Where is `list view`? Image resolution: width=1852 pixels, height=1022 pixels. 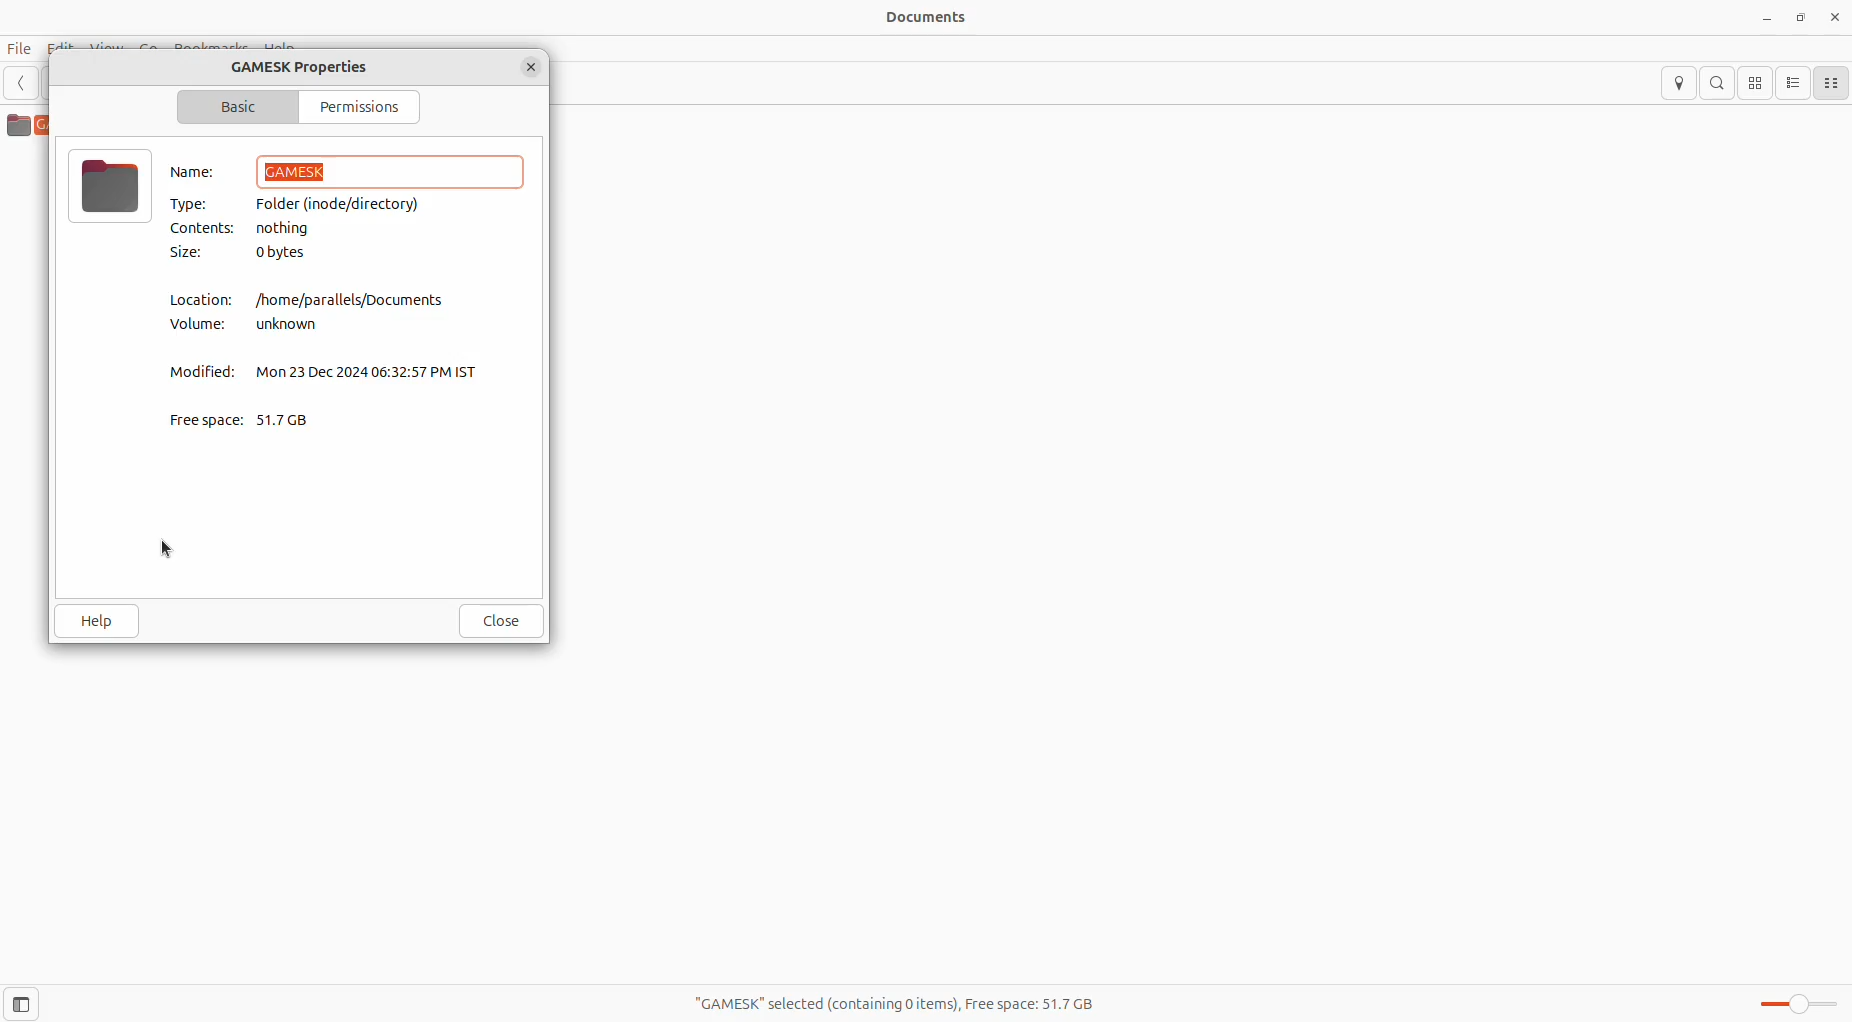 list view is located at coordinates (1791, 83).